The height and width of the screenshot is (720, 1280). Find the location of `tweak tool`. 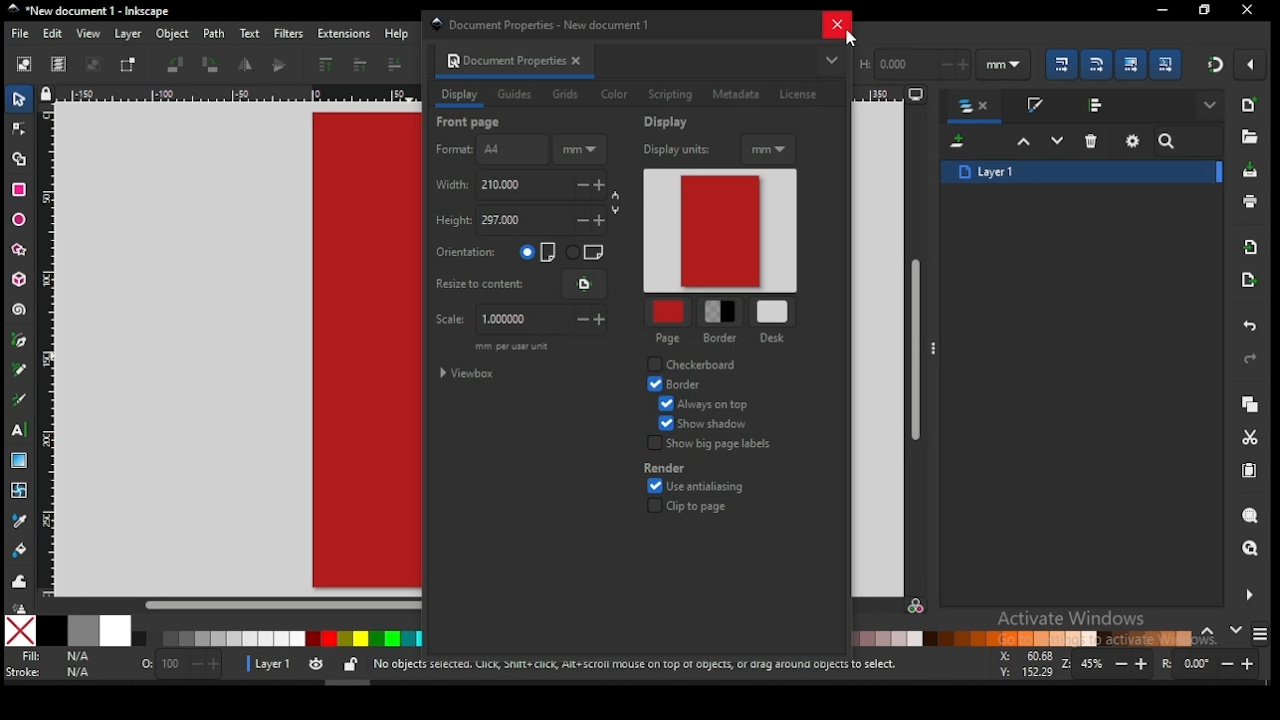

tweak tool is located at coordinates (20, 581).